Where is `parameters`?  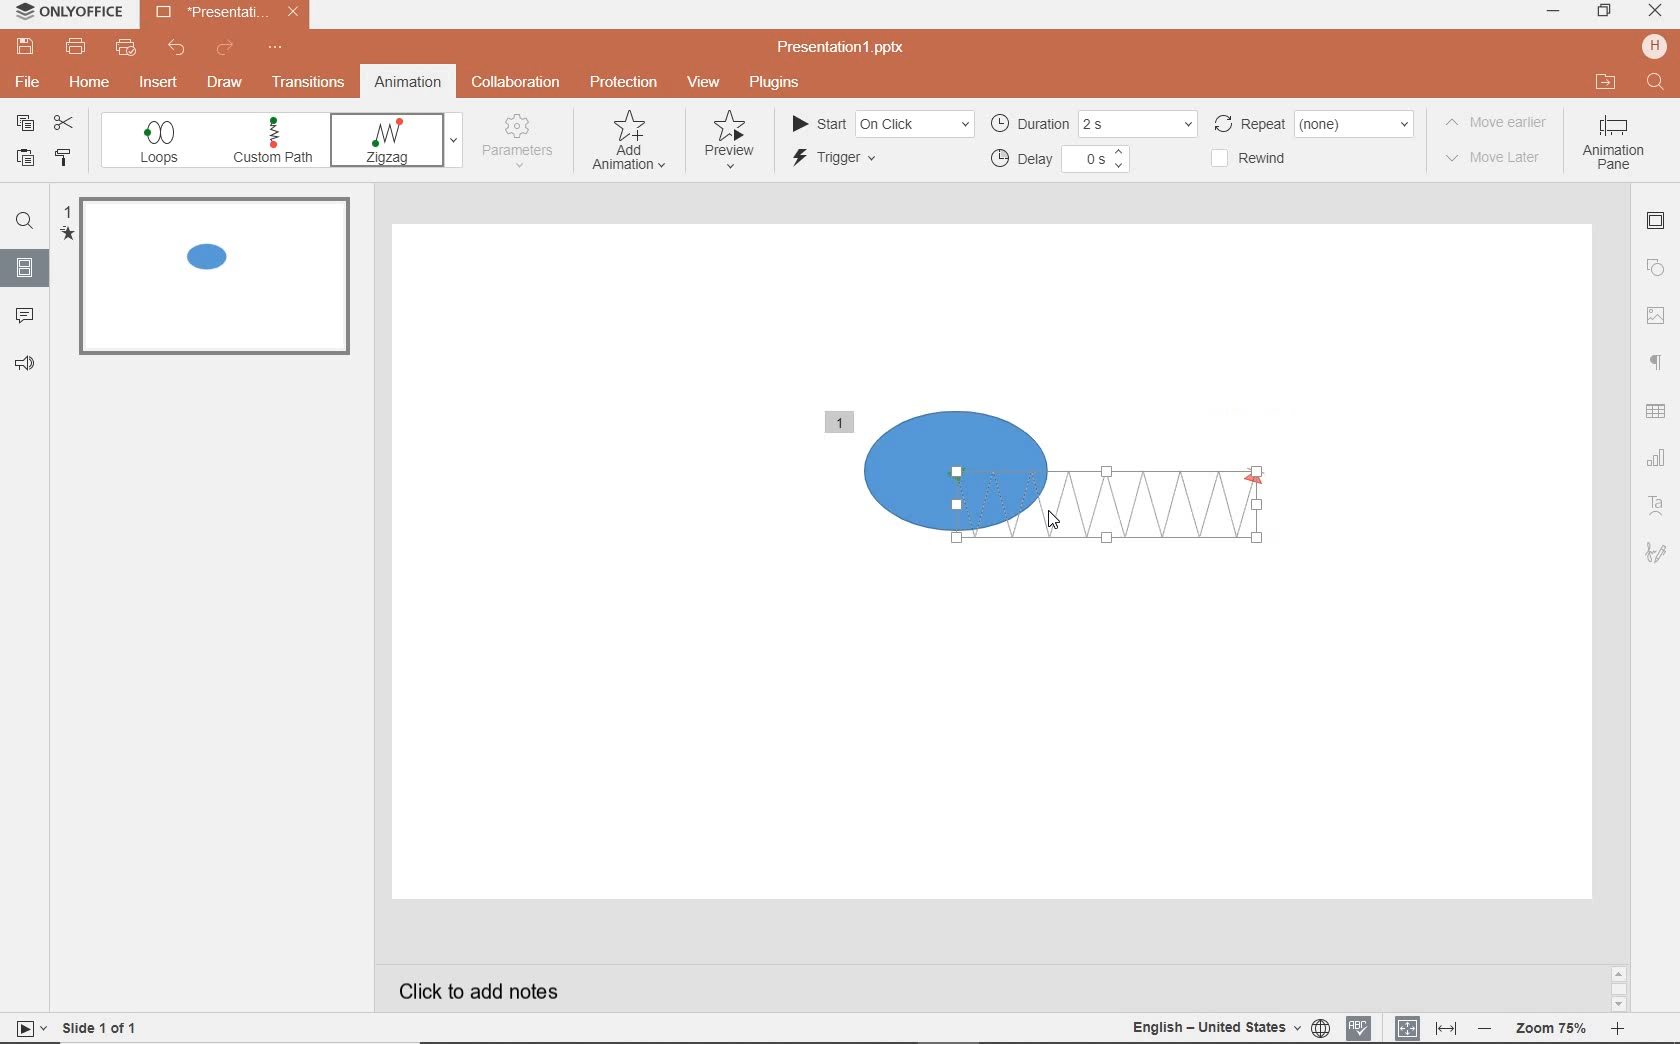 parameters is located at coordinates (522, 142).